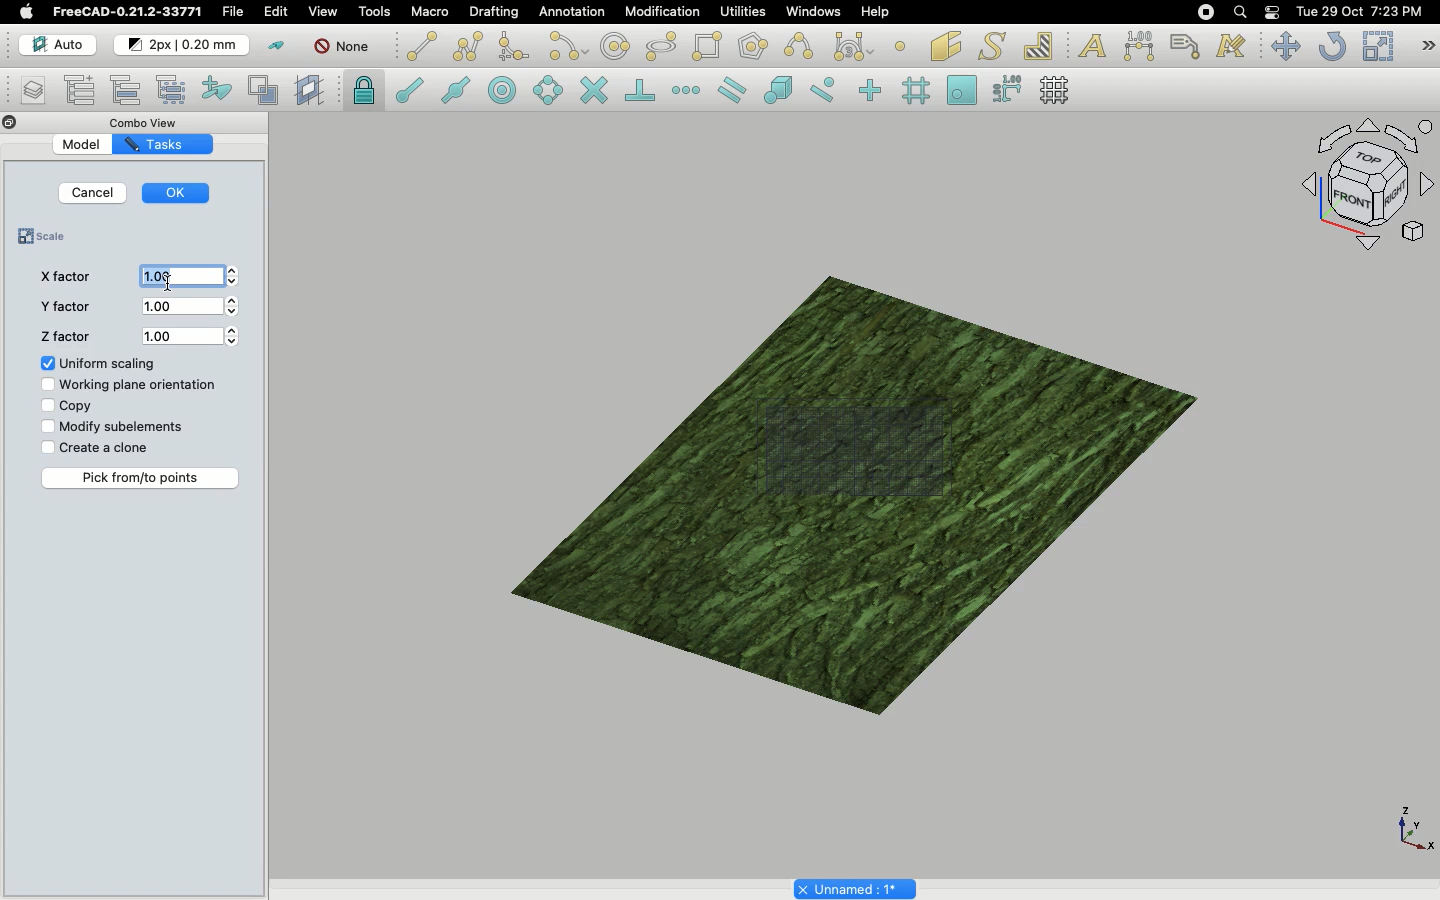 This screenshot has height=900, width=1440. I want to click on B-spline, so click(798, 46).